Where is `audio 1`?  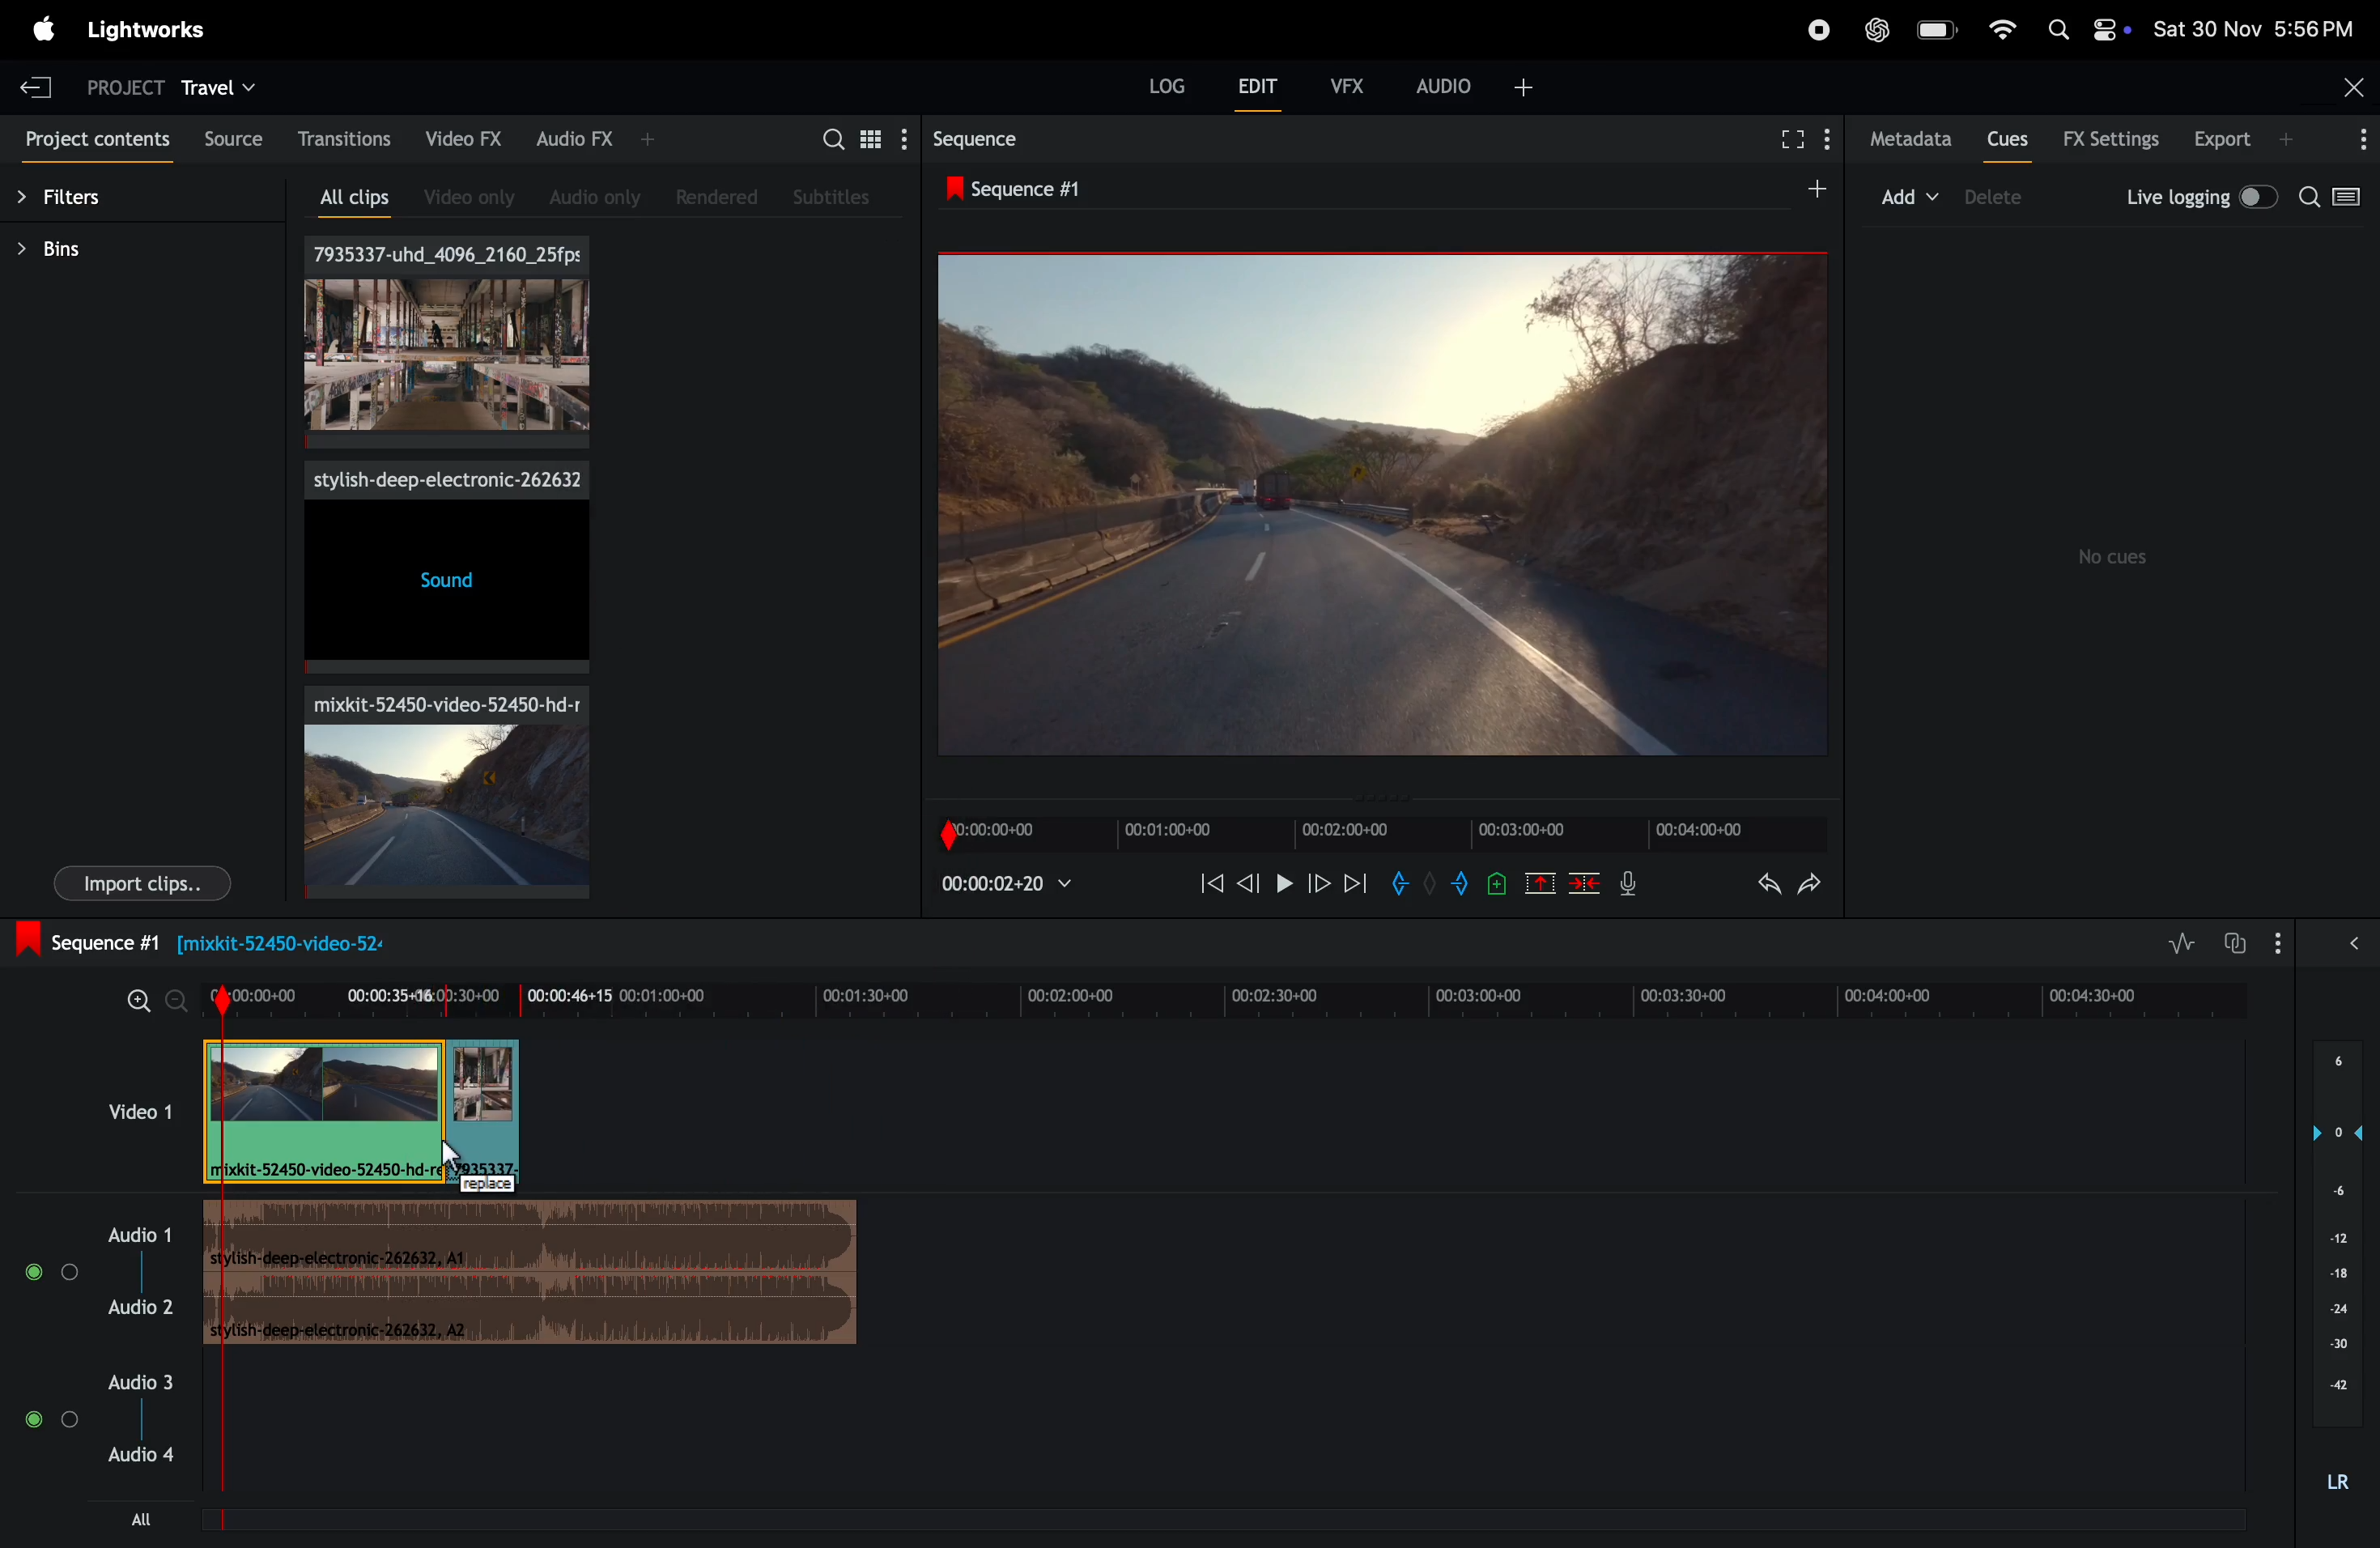 audio 1 is located at coordinates (94, 1269).